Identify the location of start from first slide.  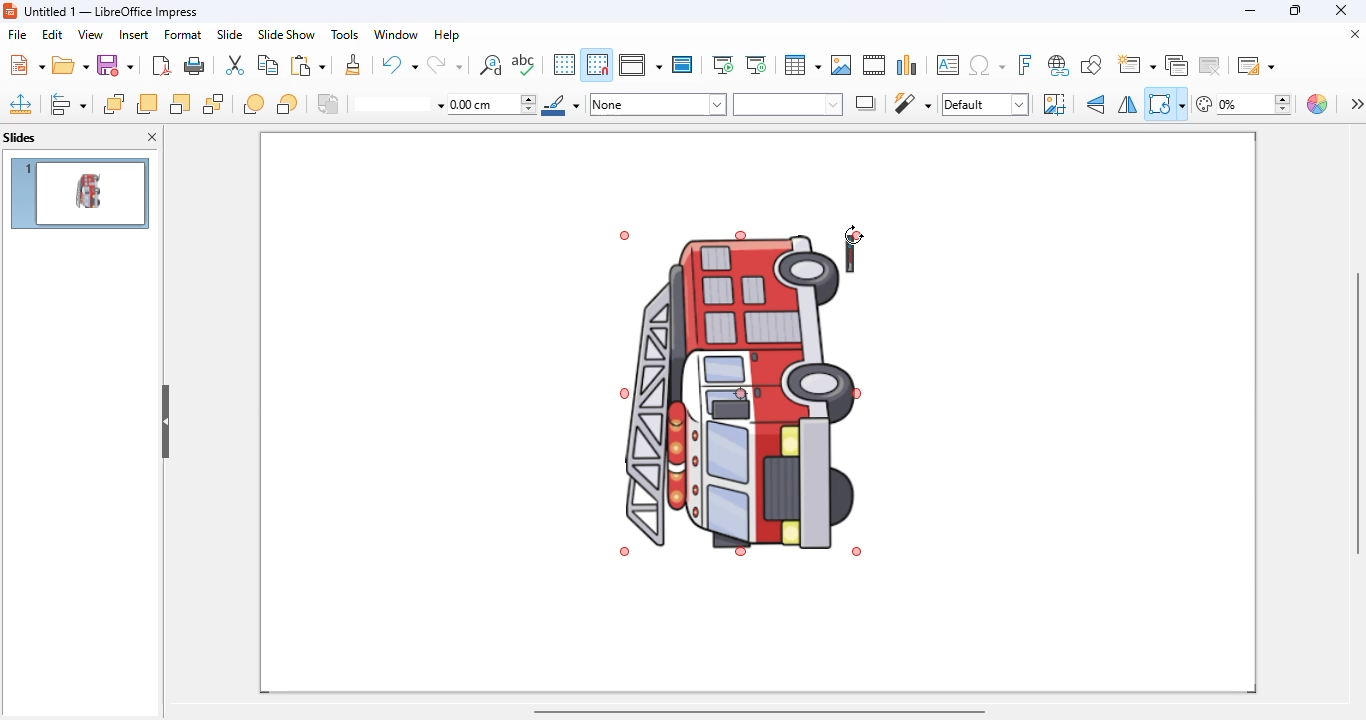
(724, 65).